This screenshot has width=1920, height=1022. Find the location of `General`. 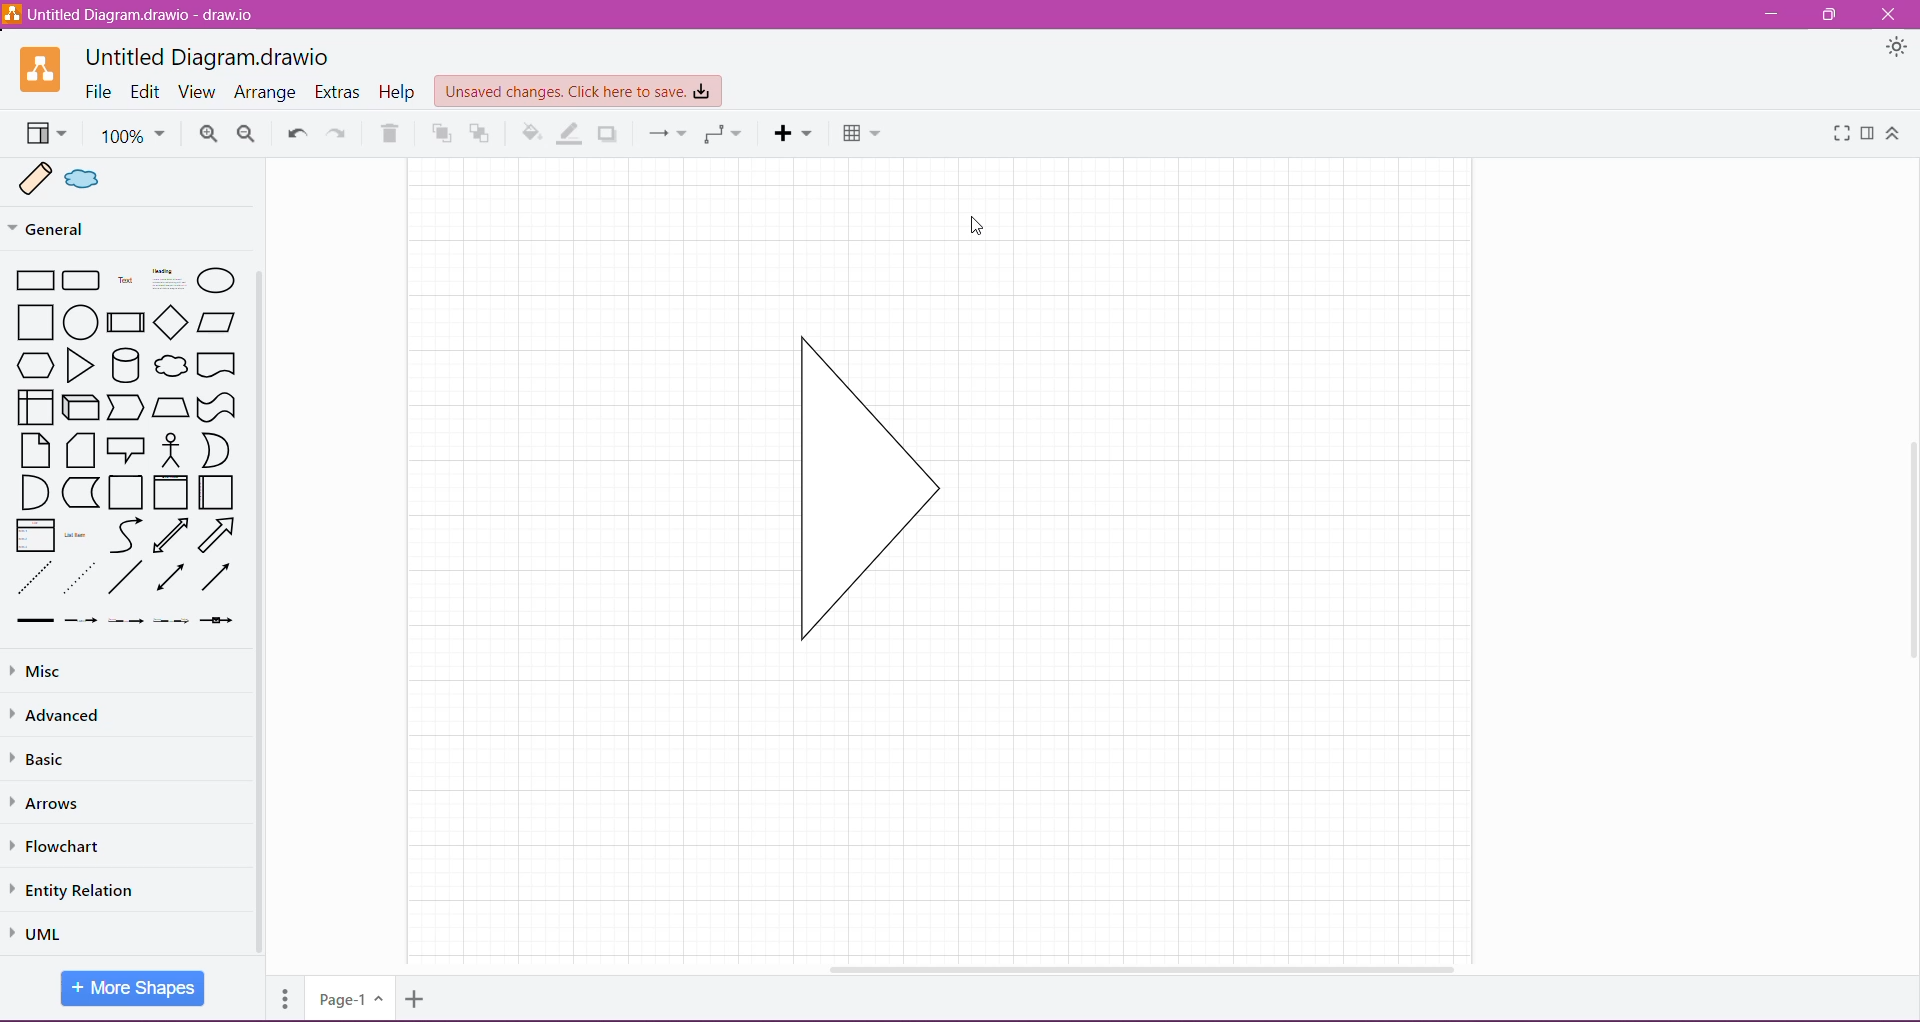

General is located at coordinates (87, 228).